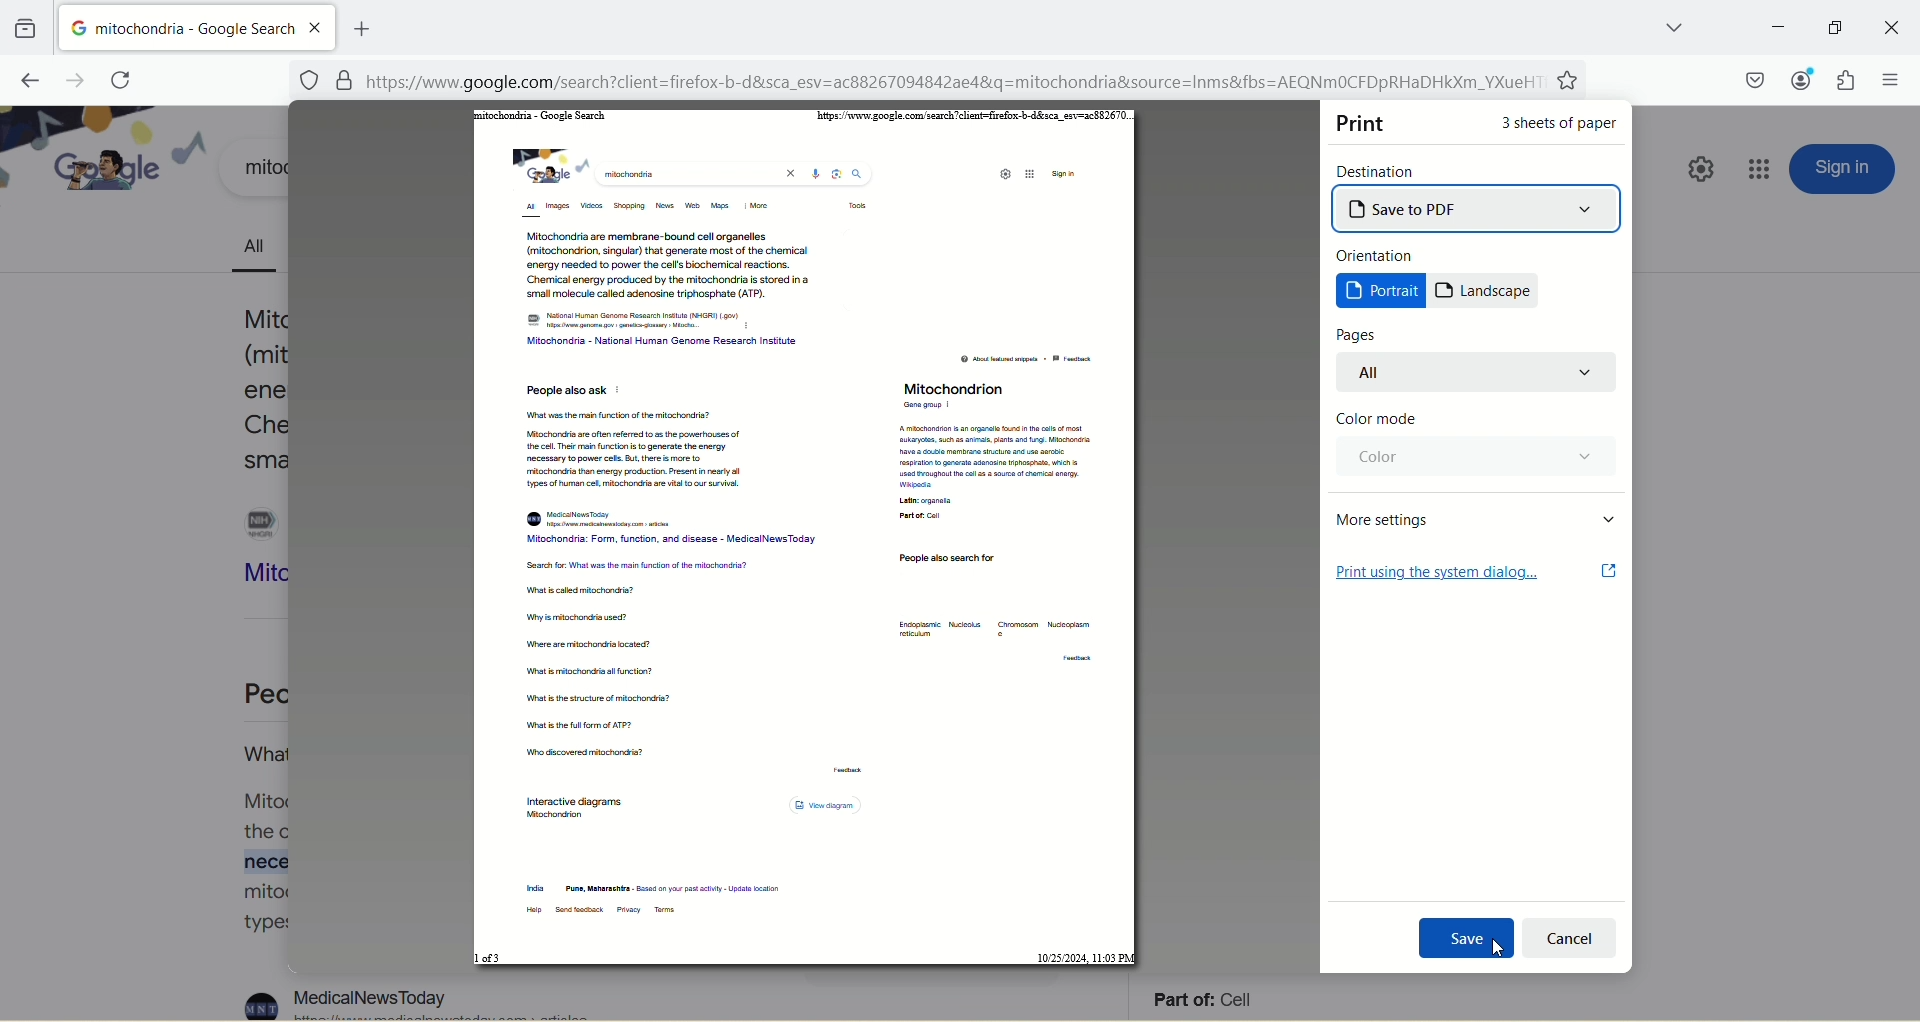 This screenshot has width=1920, height=1022. What do you see at coordinates (1889, 82) in the screenshot?
I see `open application menu` at bounding box center [1889, 82].